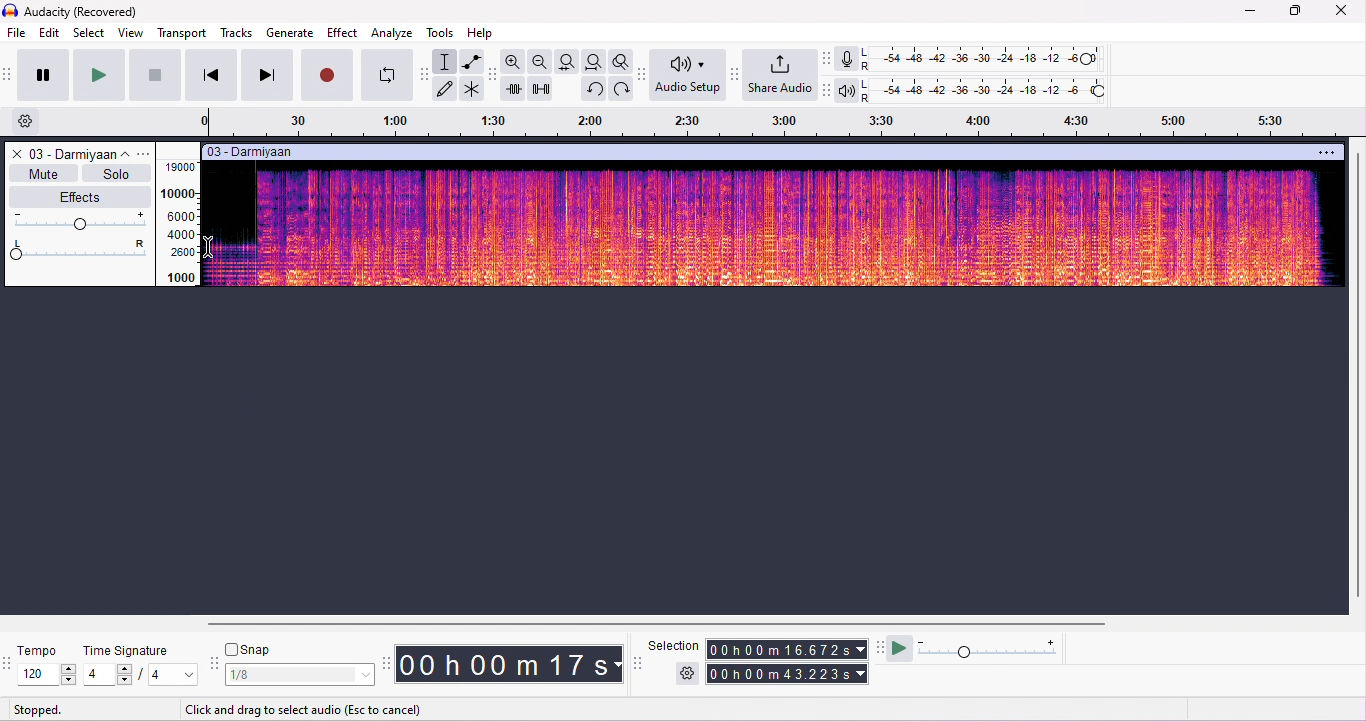 Image resolution: width=1366 pixels, height=722 pixels. I want to click on transport, so click(182, 34).